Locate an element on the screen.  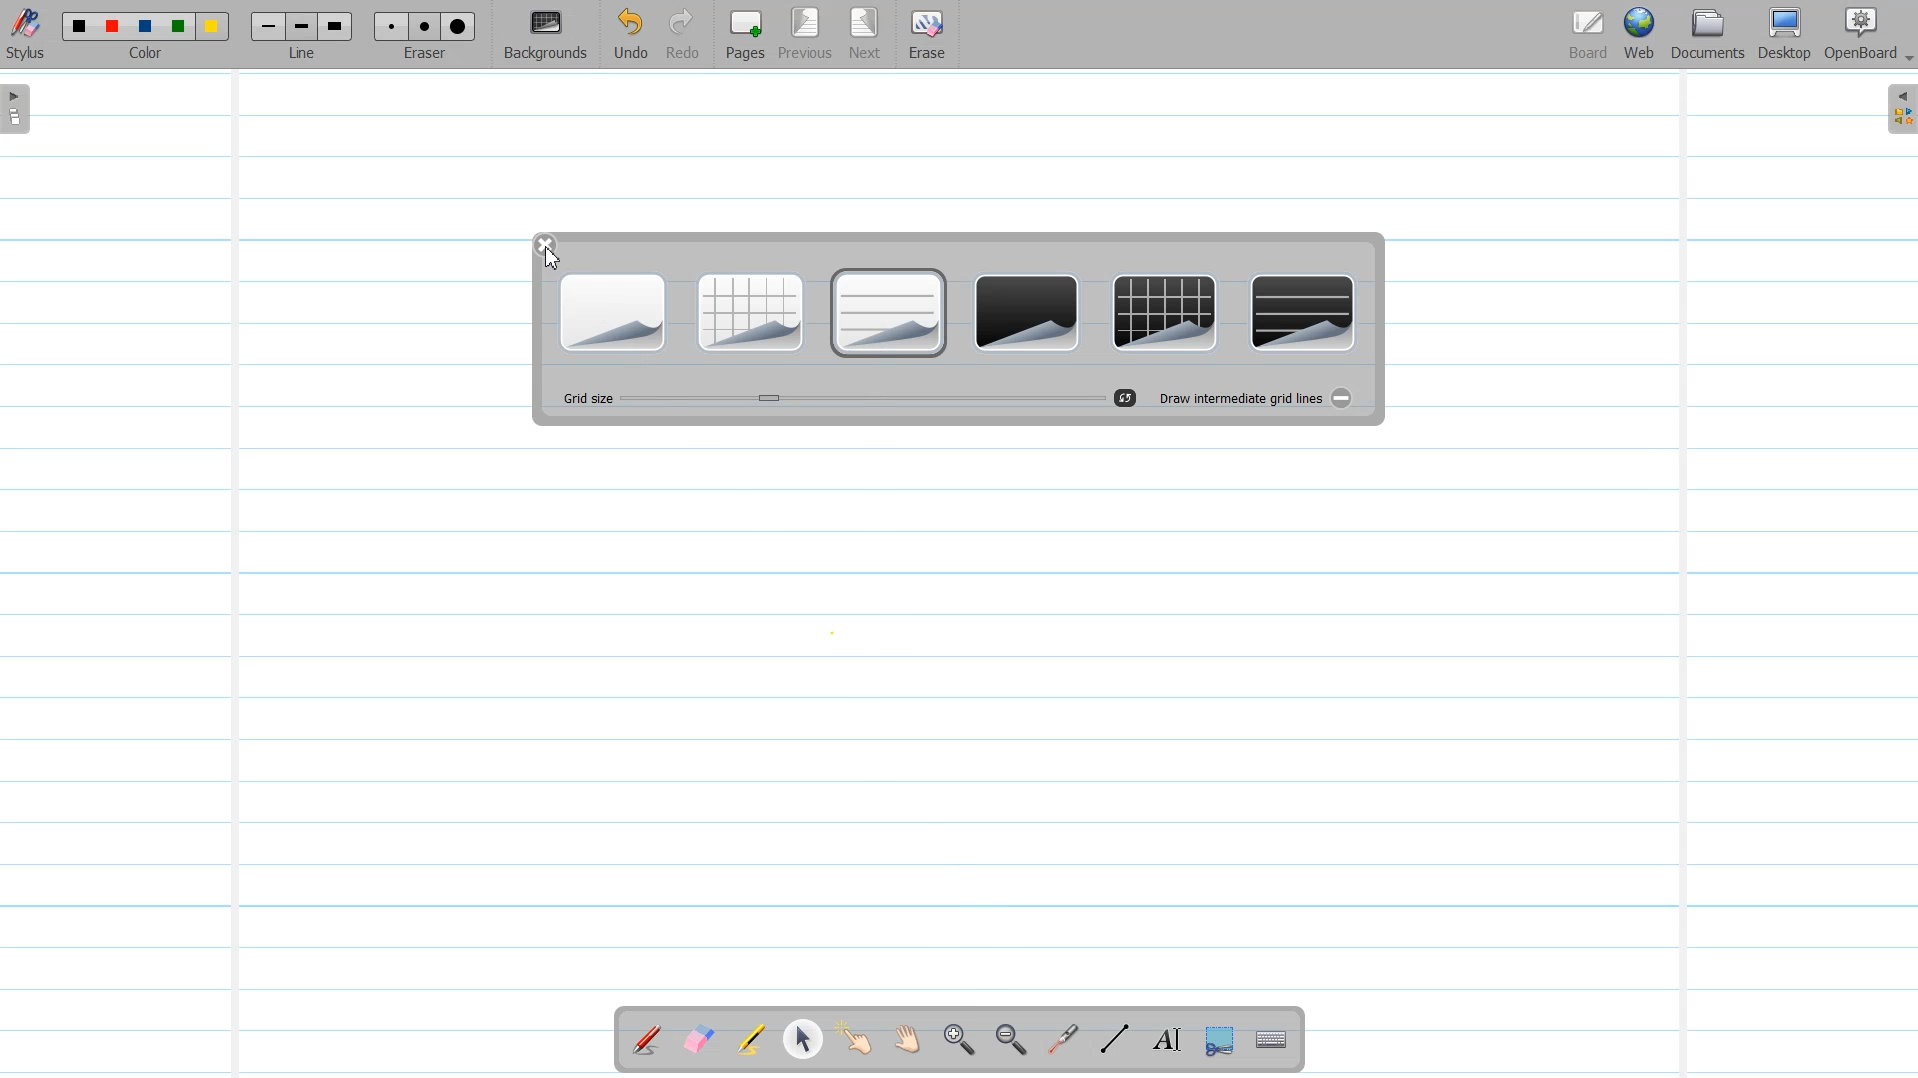
Scroll Page is located at coordinates (907, 1041).